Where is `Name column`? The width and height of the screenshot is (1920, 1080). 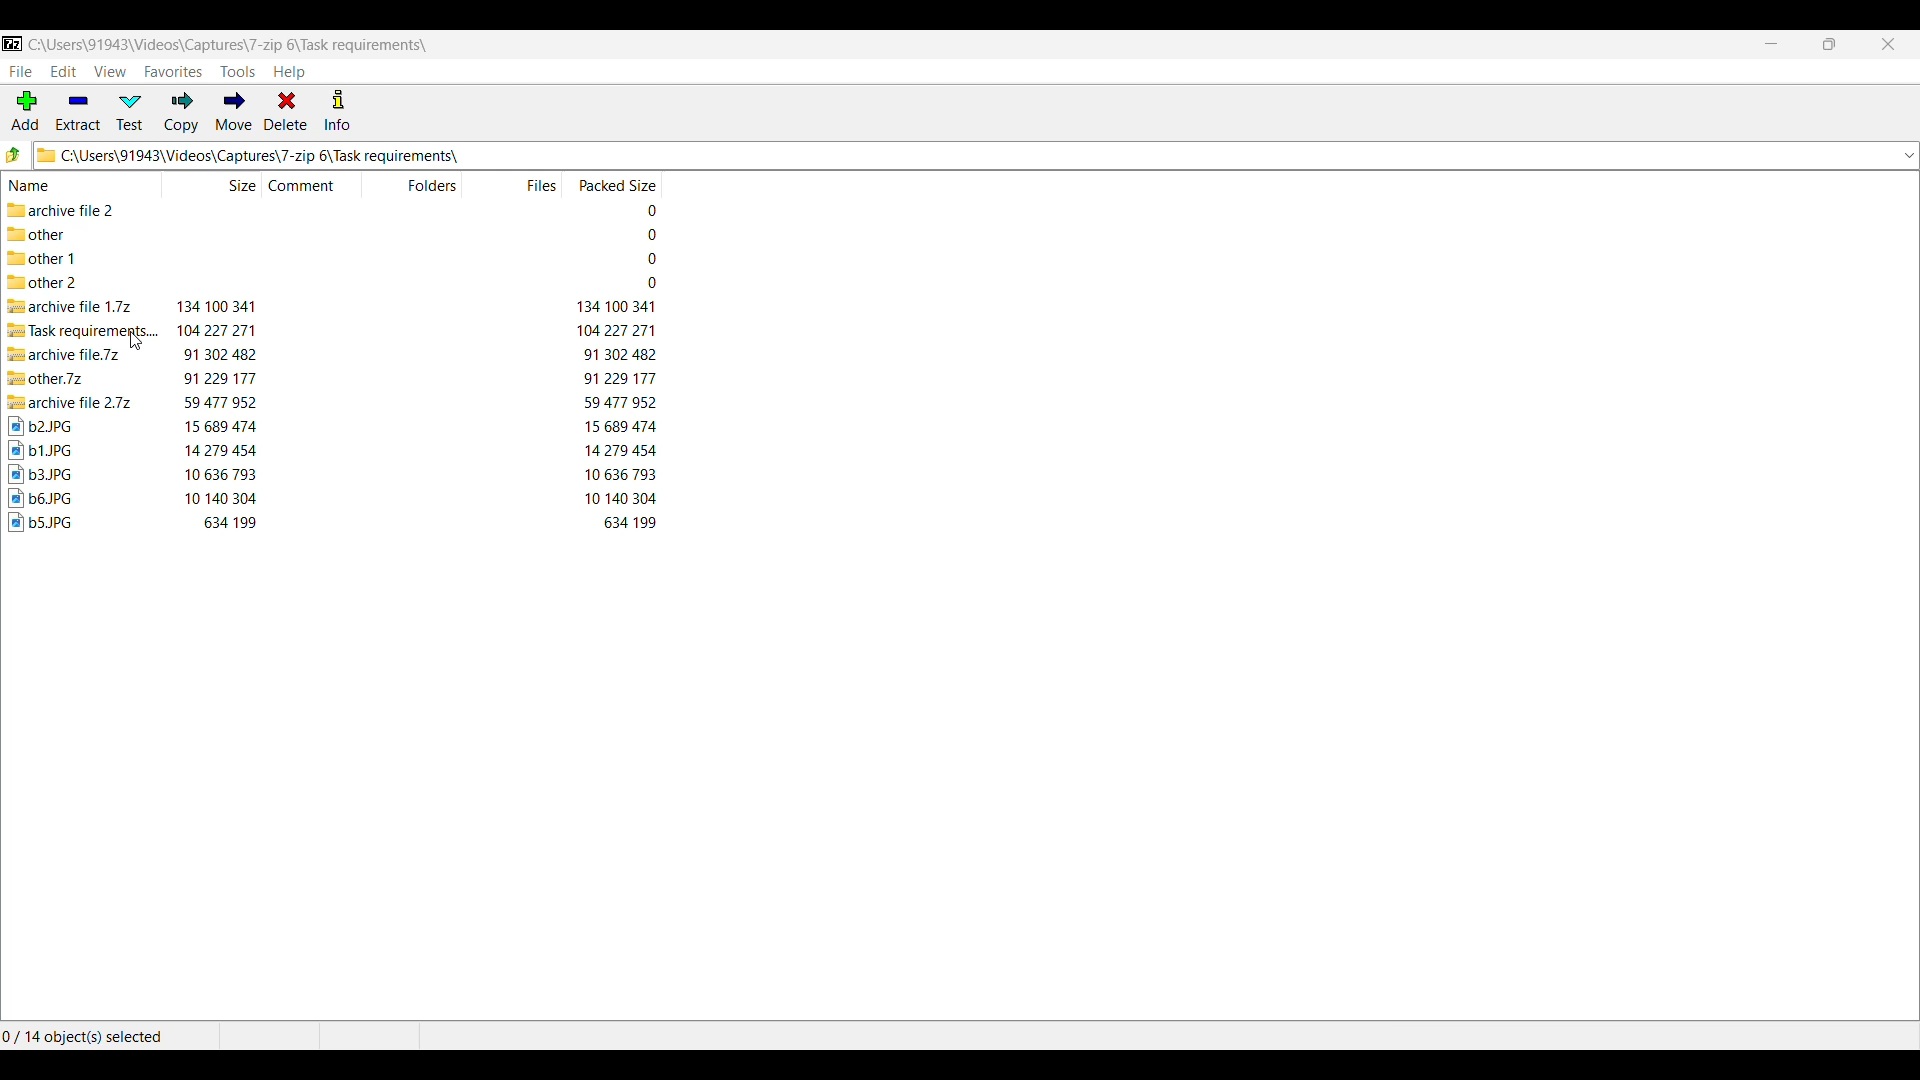
Name column is located at coordinates (83, 184).